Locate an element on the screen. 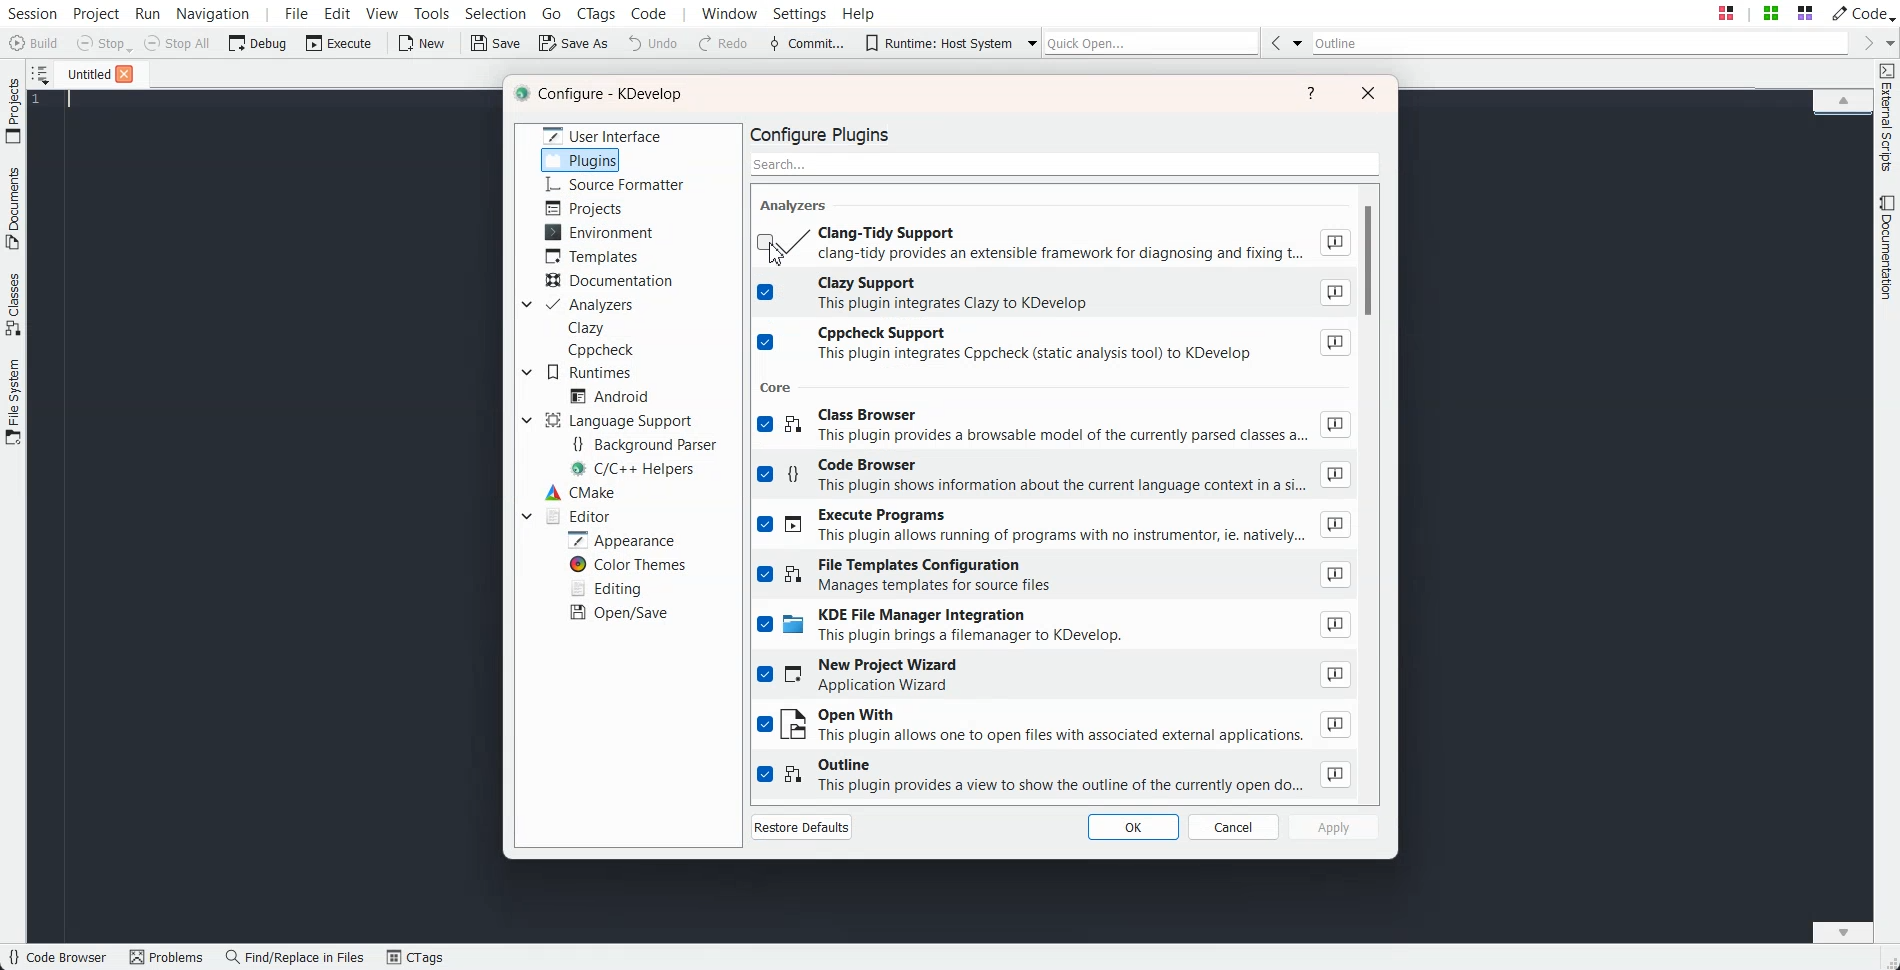 This screenshot has width=1900, height=970. Quick Open is located at coordinates (1765, 13).